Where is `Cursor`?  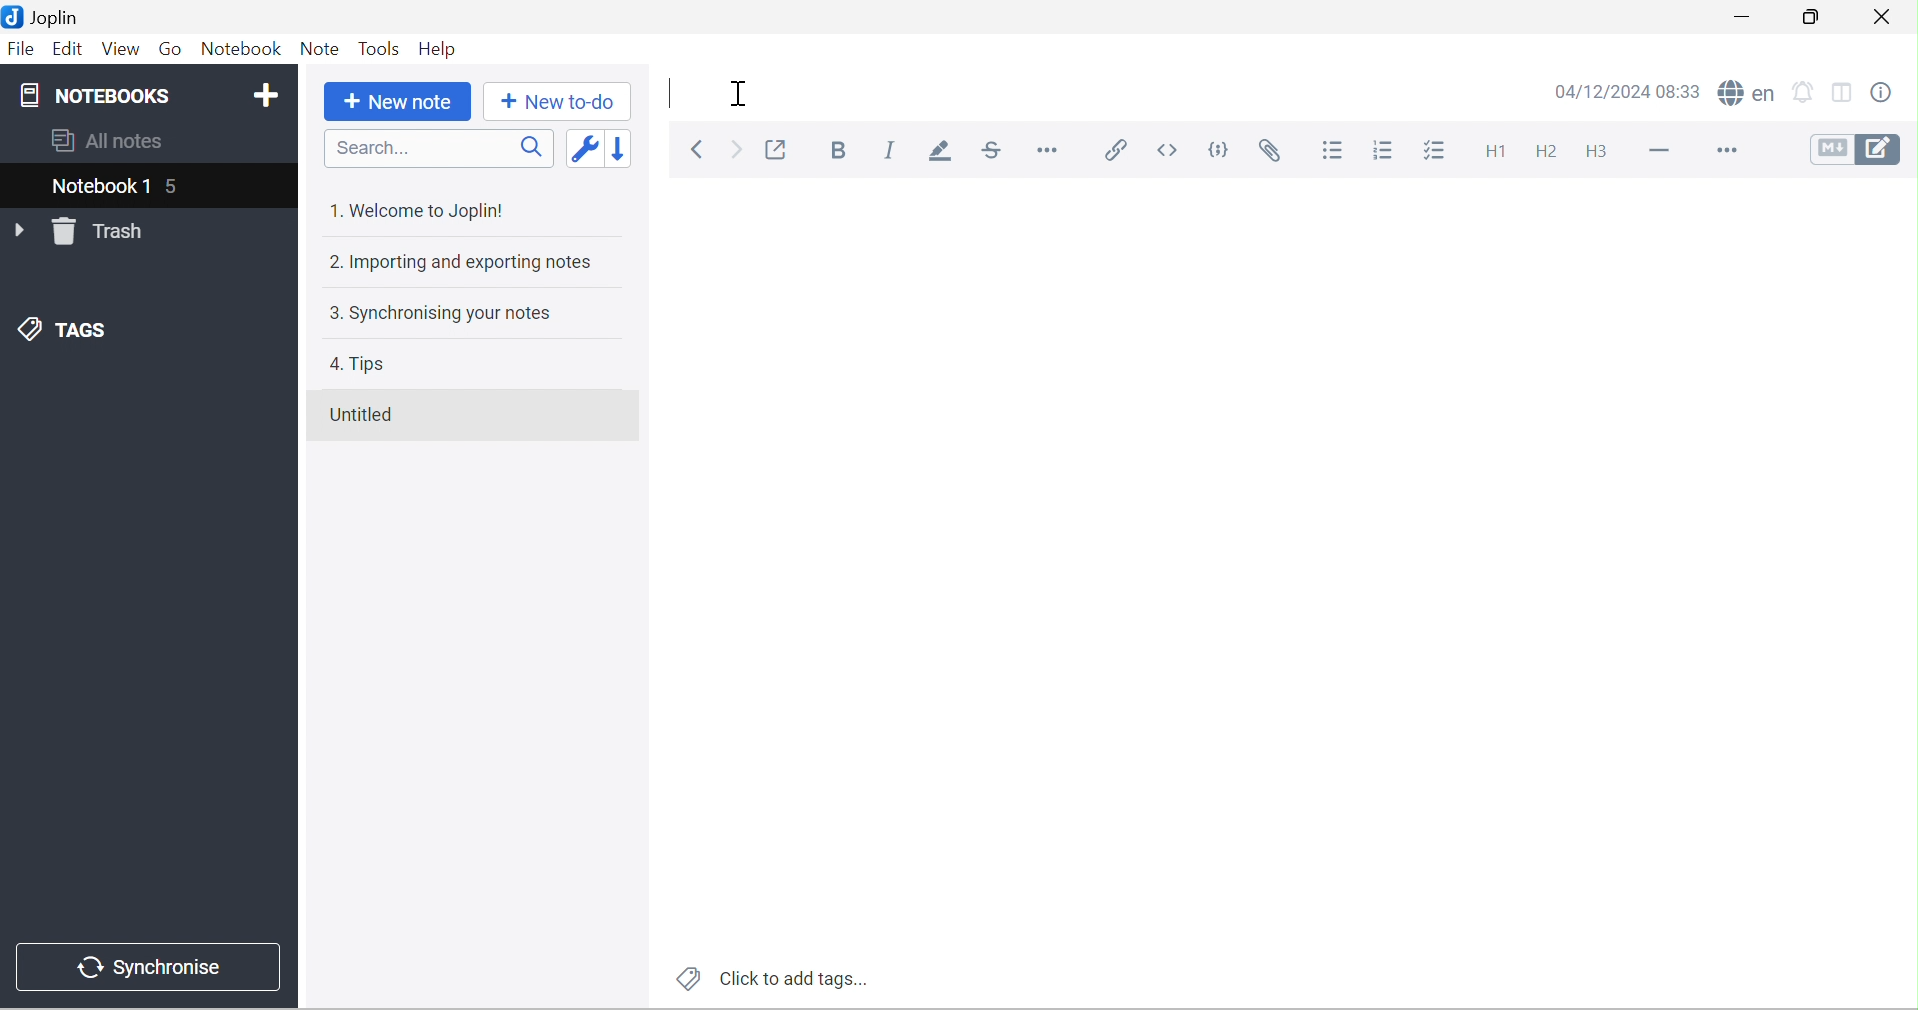
Cursor is located at coordinates (740, 94).